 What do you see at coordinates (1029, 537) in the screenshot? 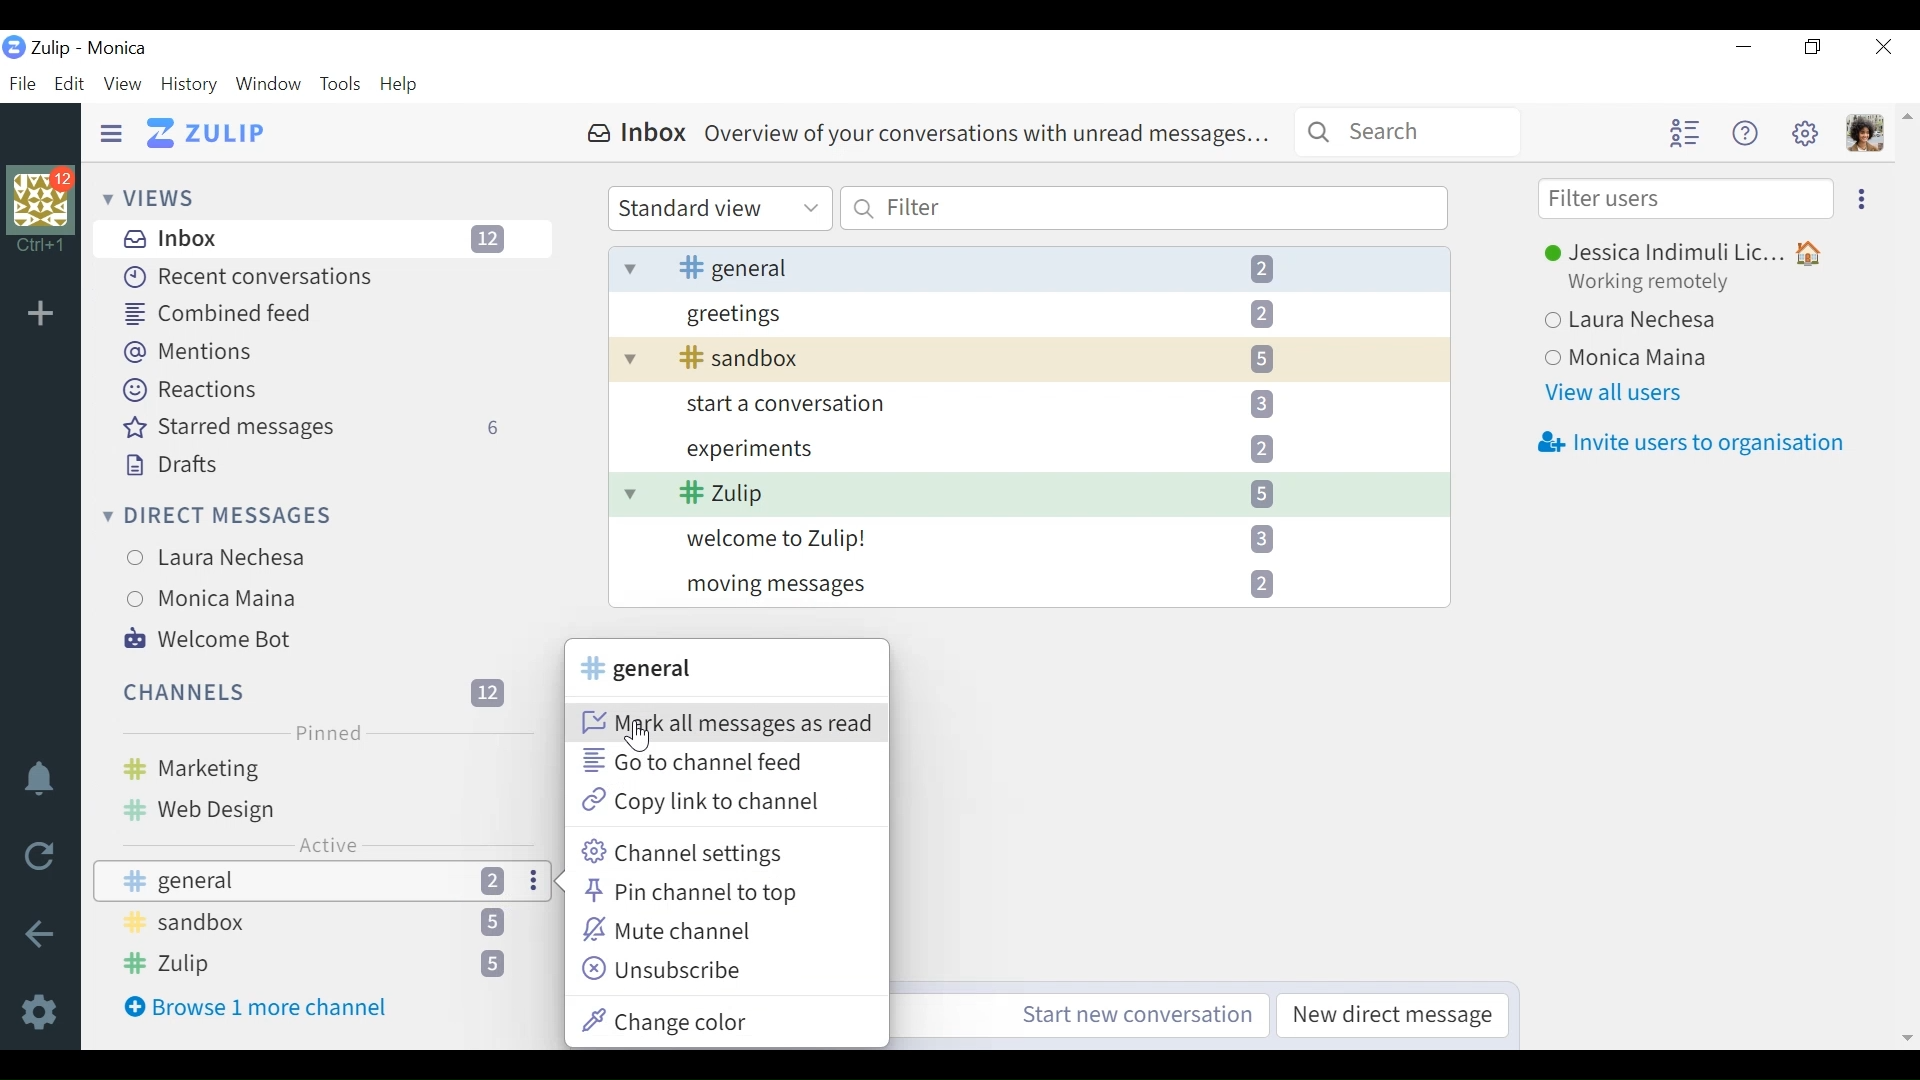
I see `Welcome to Zulip! 3` at bounding box center [1029, 537].